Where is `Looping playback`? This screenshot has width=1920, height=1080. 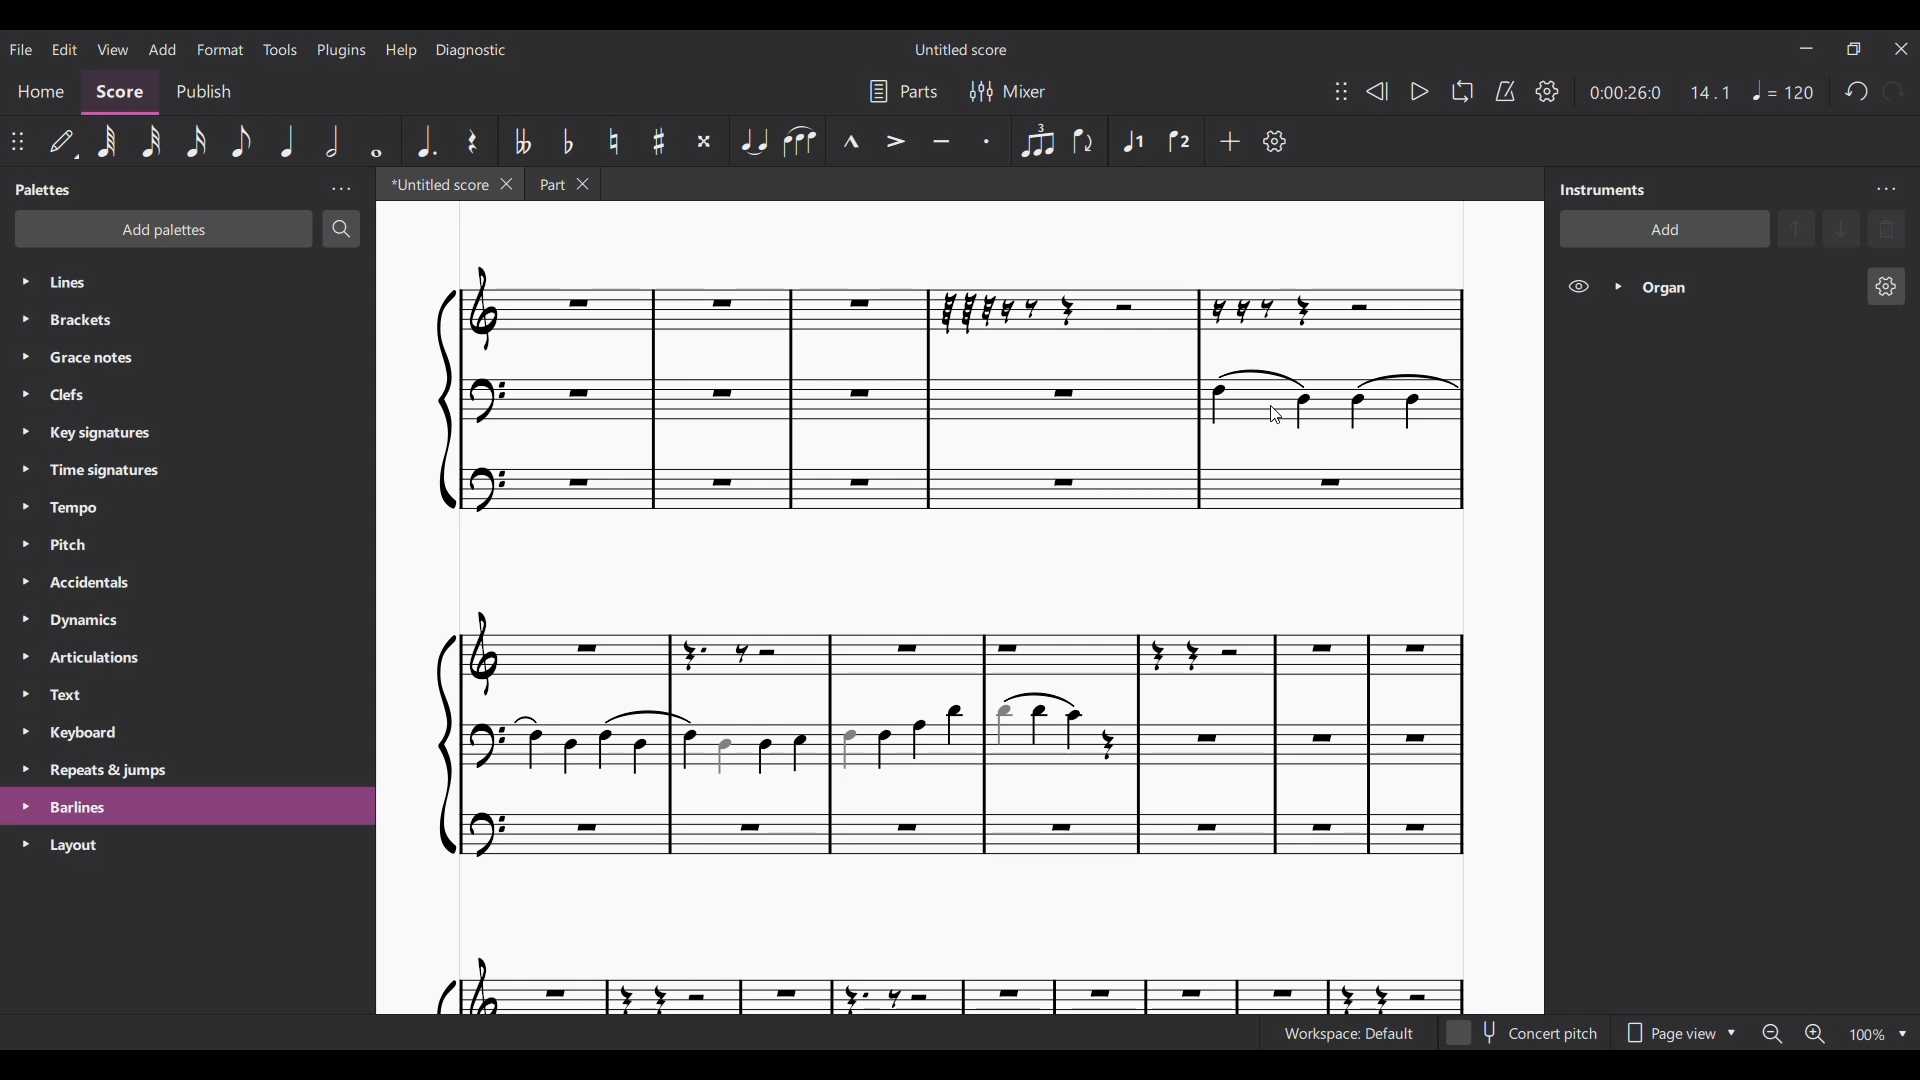
Looping playback is located at coordinates (1463, 92).